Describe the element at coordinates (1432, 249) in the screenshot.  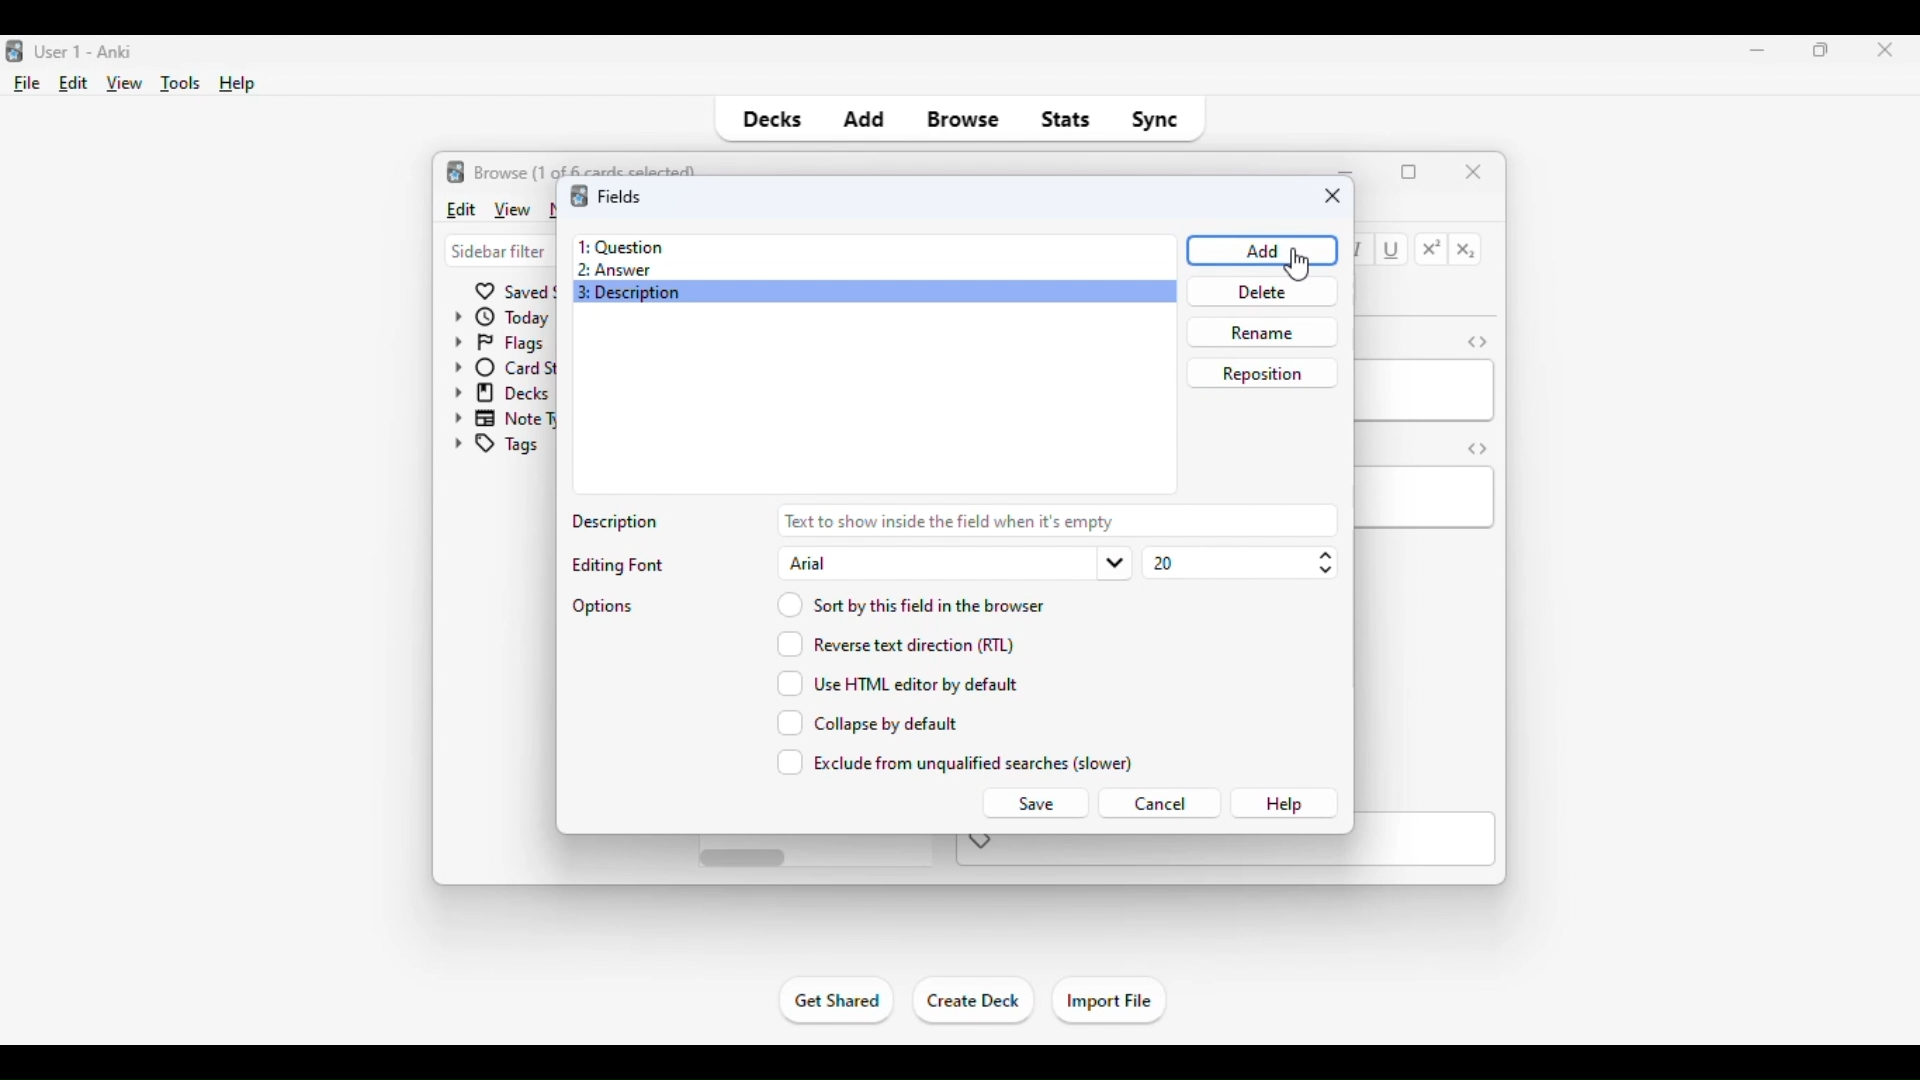
I see `superscript` at that location.